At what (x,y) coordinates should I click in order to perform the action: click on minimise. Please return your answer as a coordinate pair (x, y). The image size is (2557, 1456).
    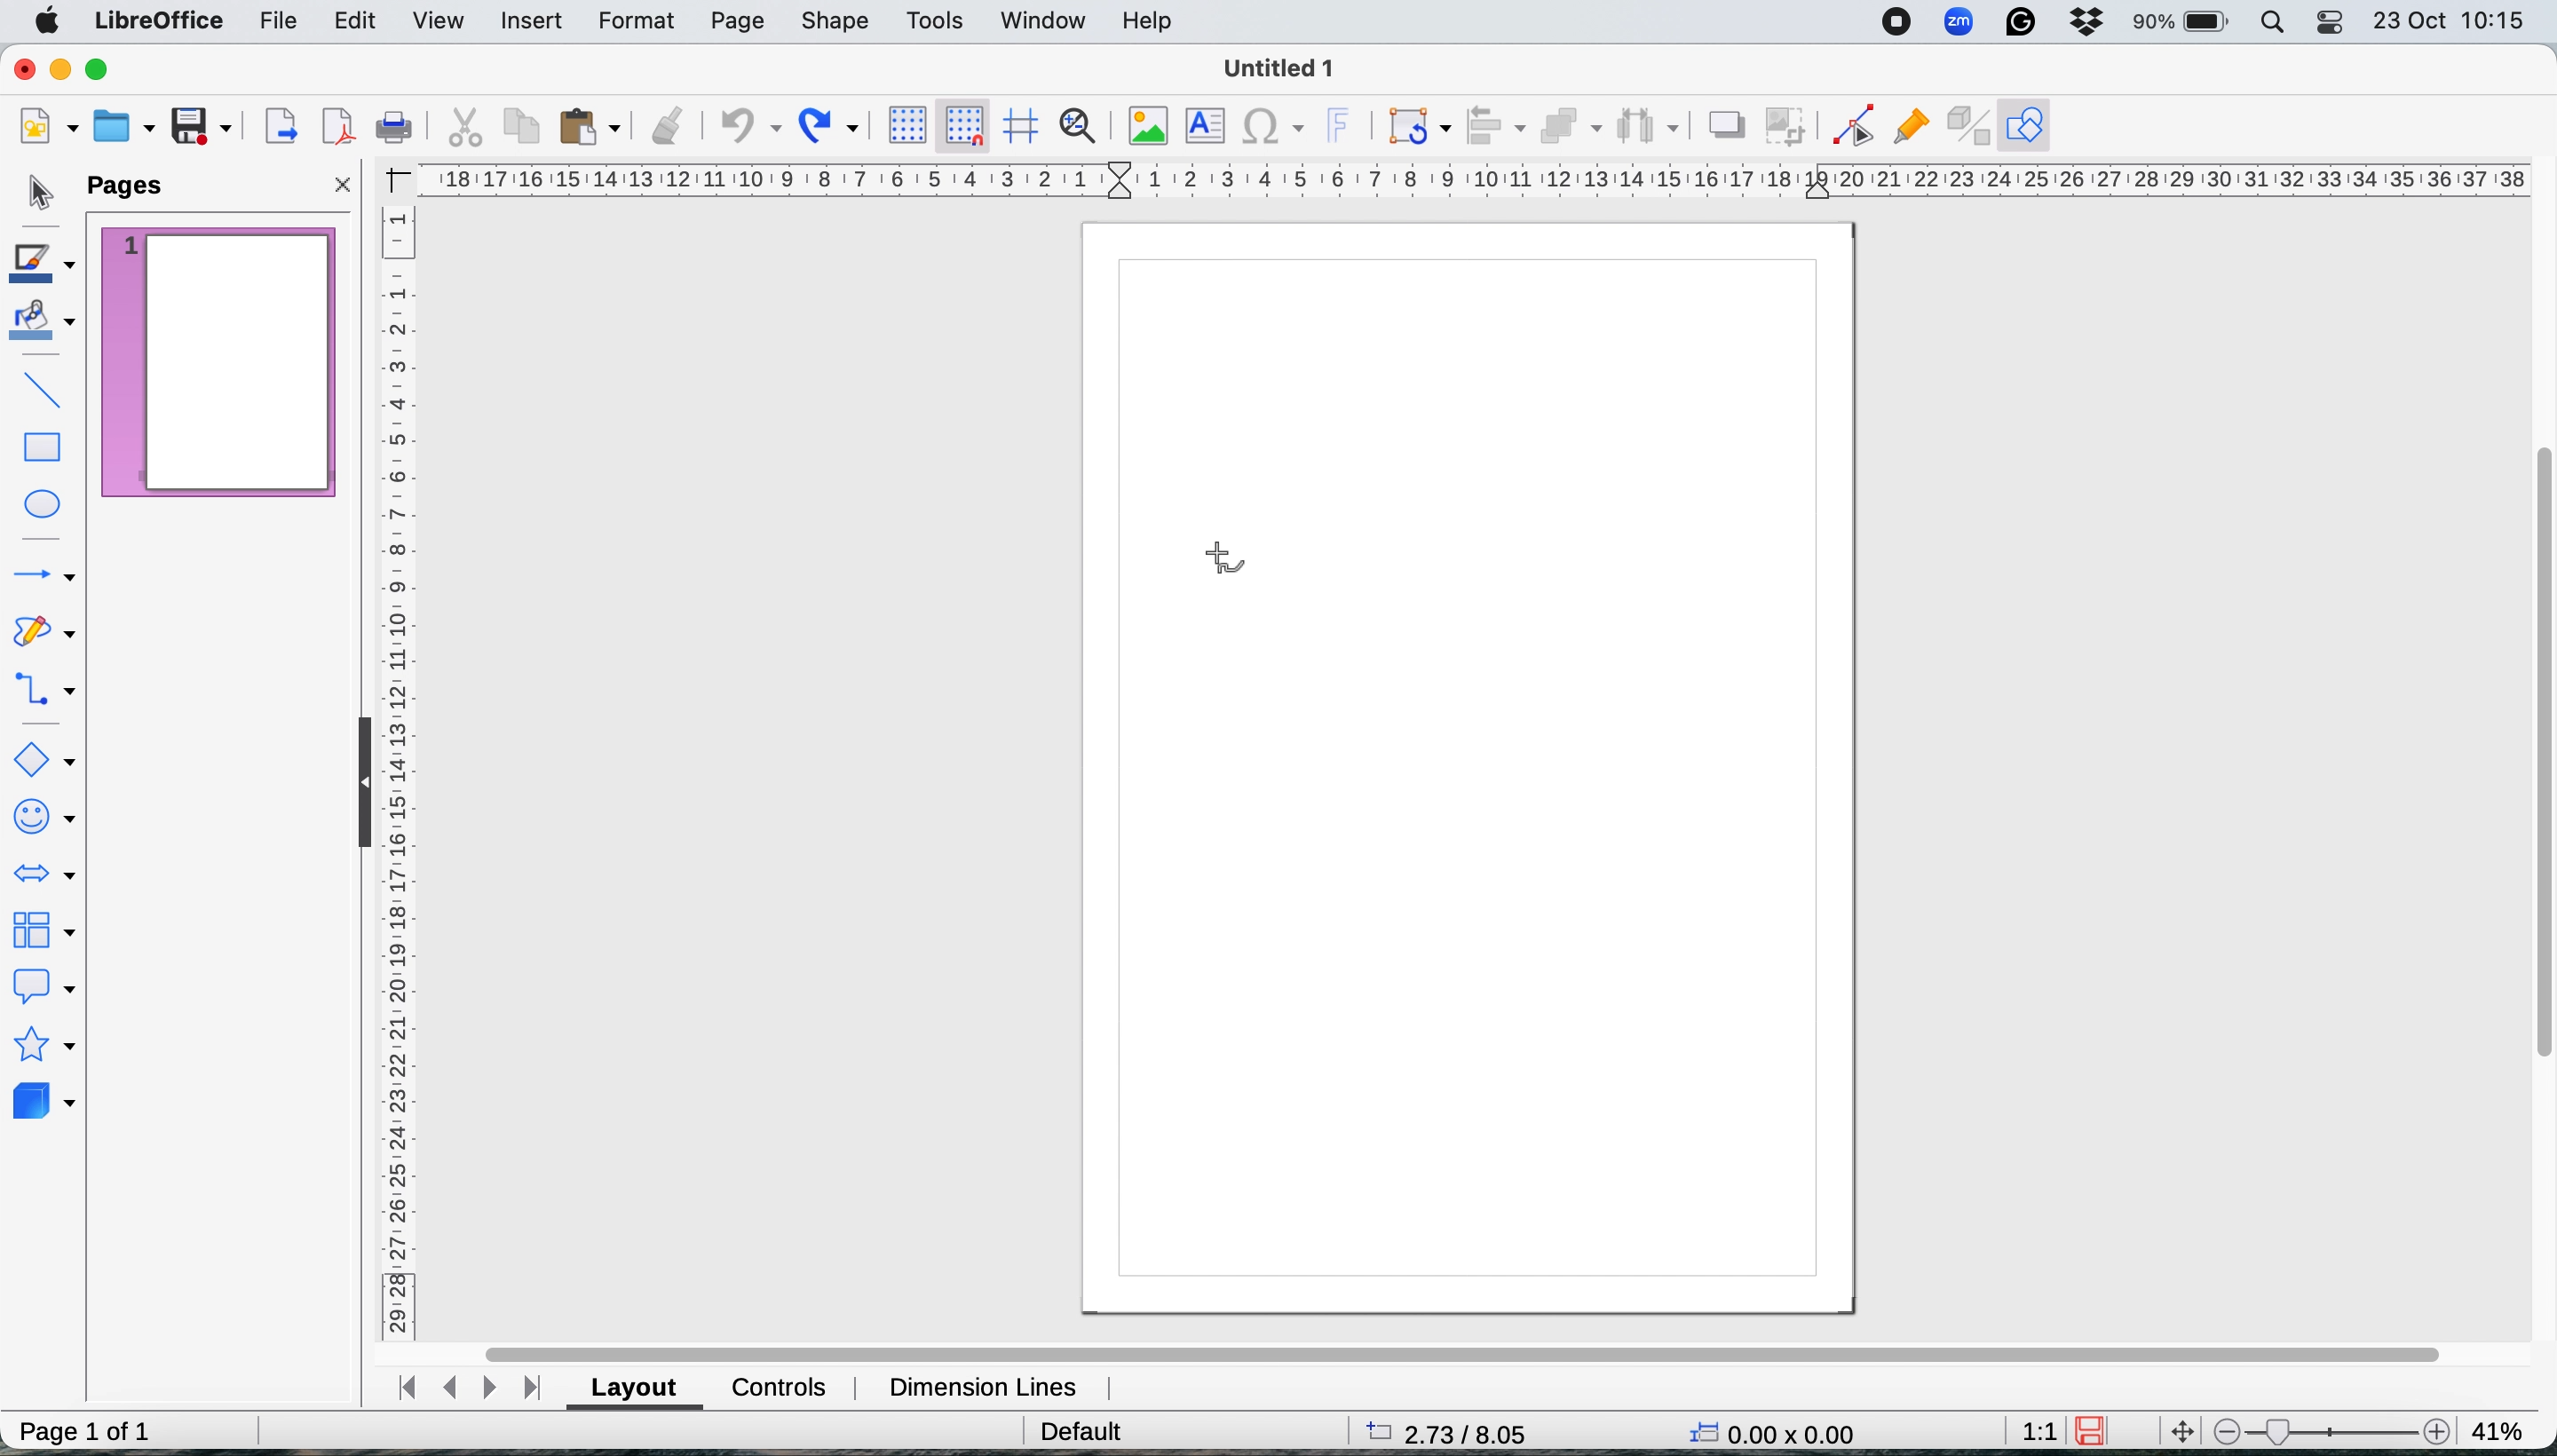
    Looking at the image, I should click on (60, 70).